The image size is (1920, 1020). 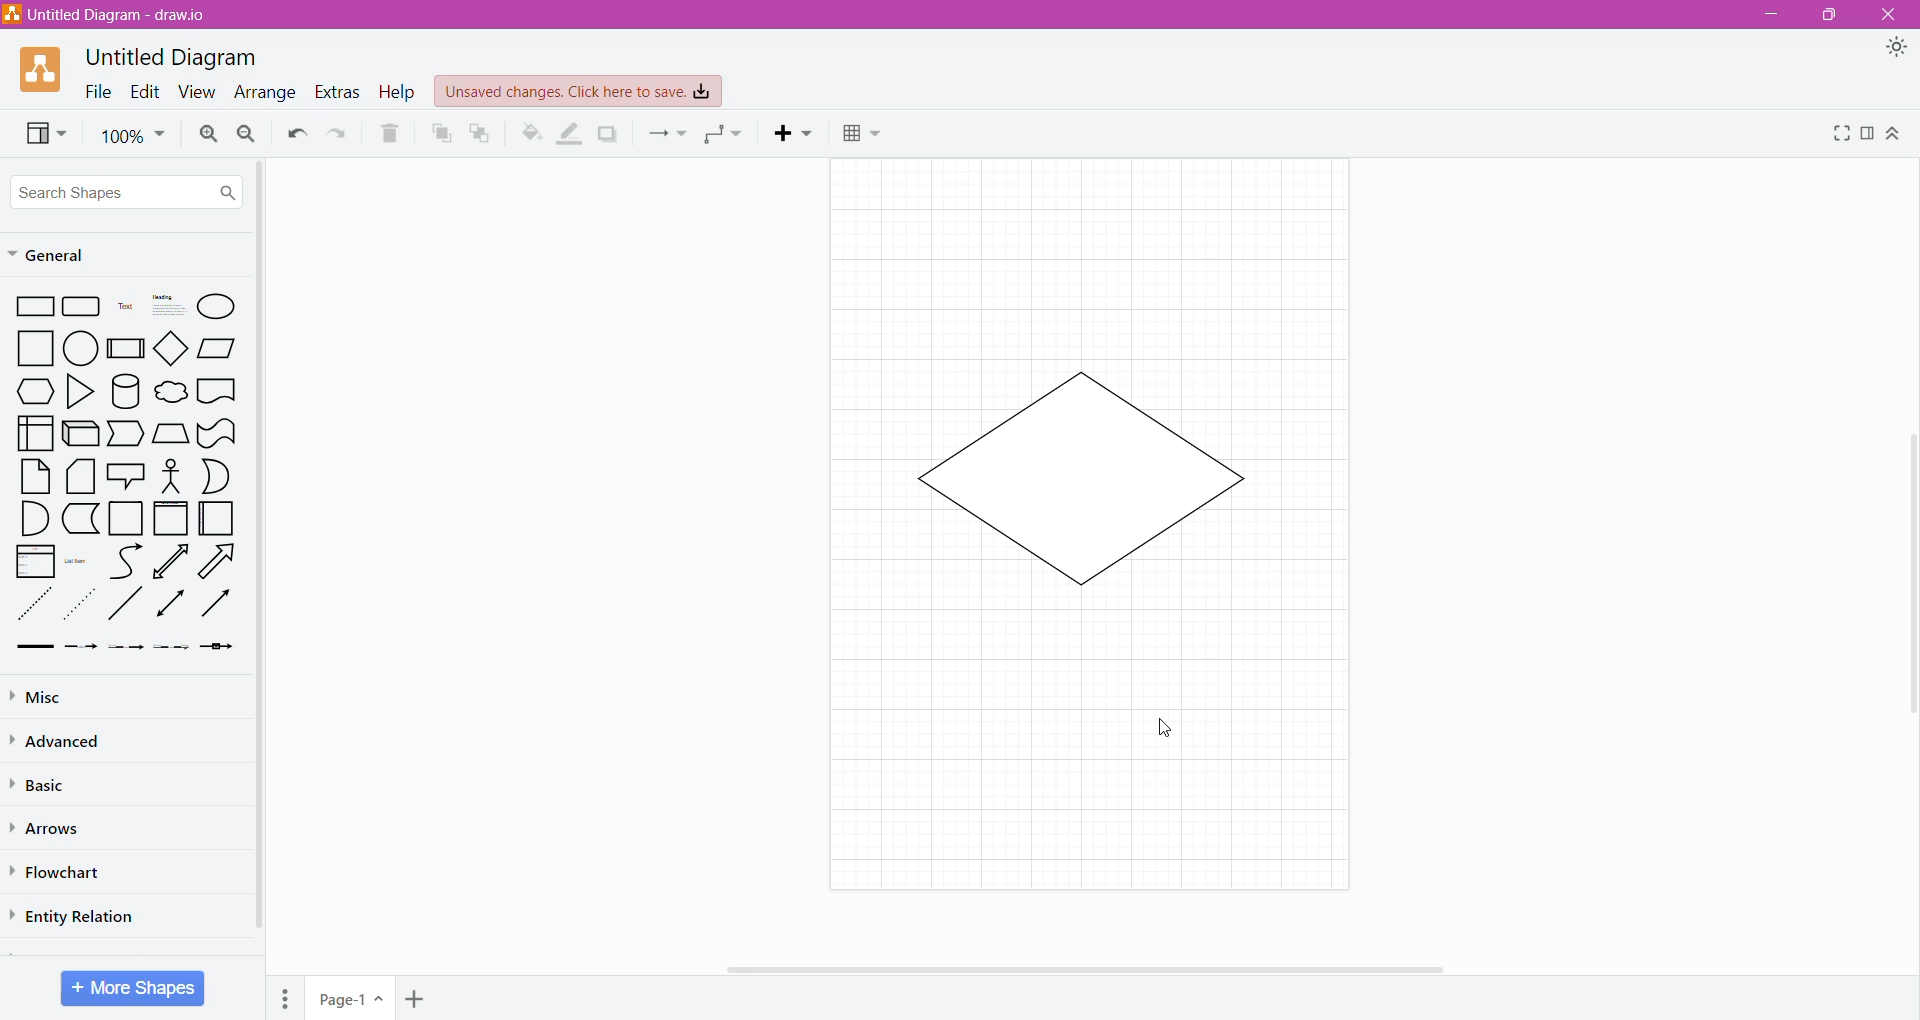 I want to click on File, so click(x=97, y=92).